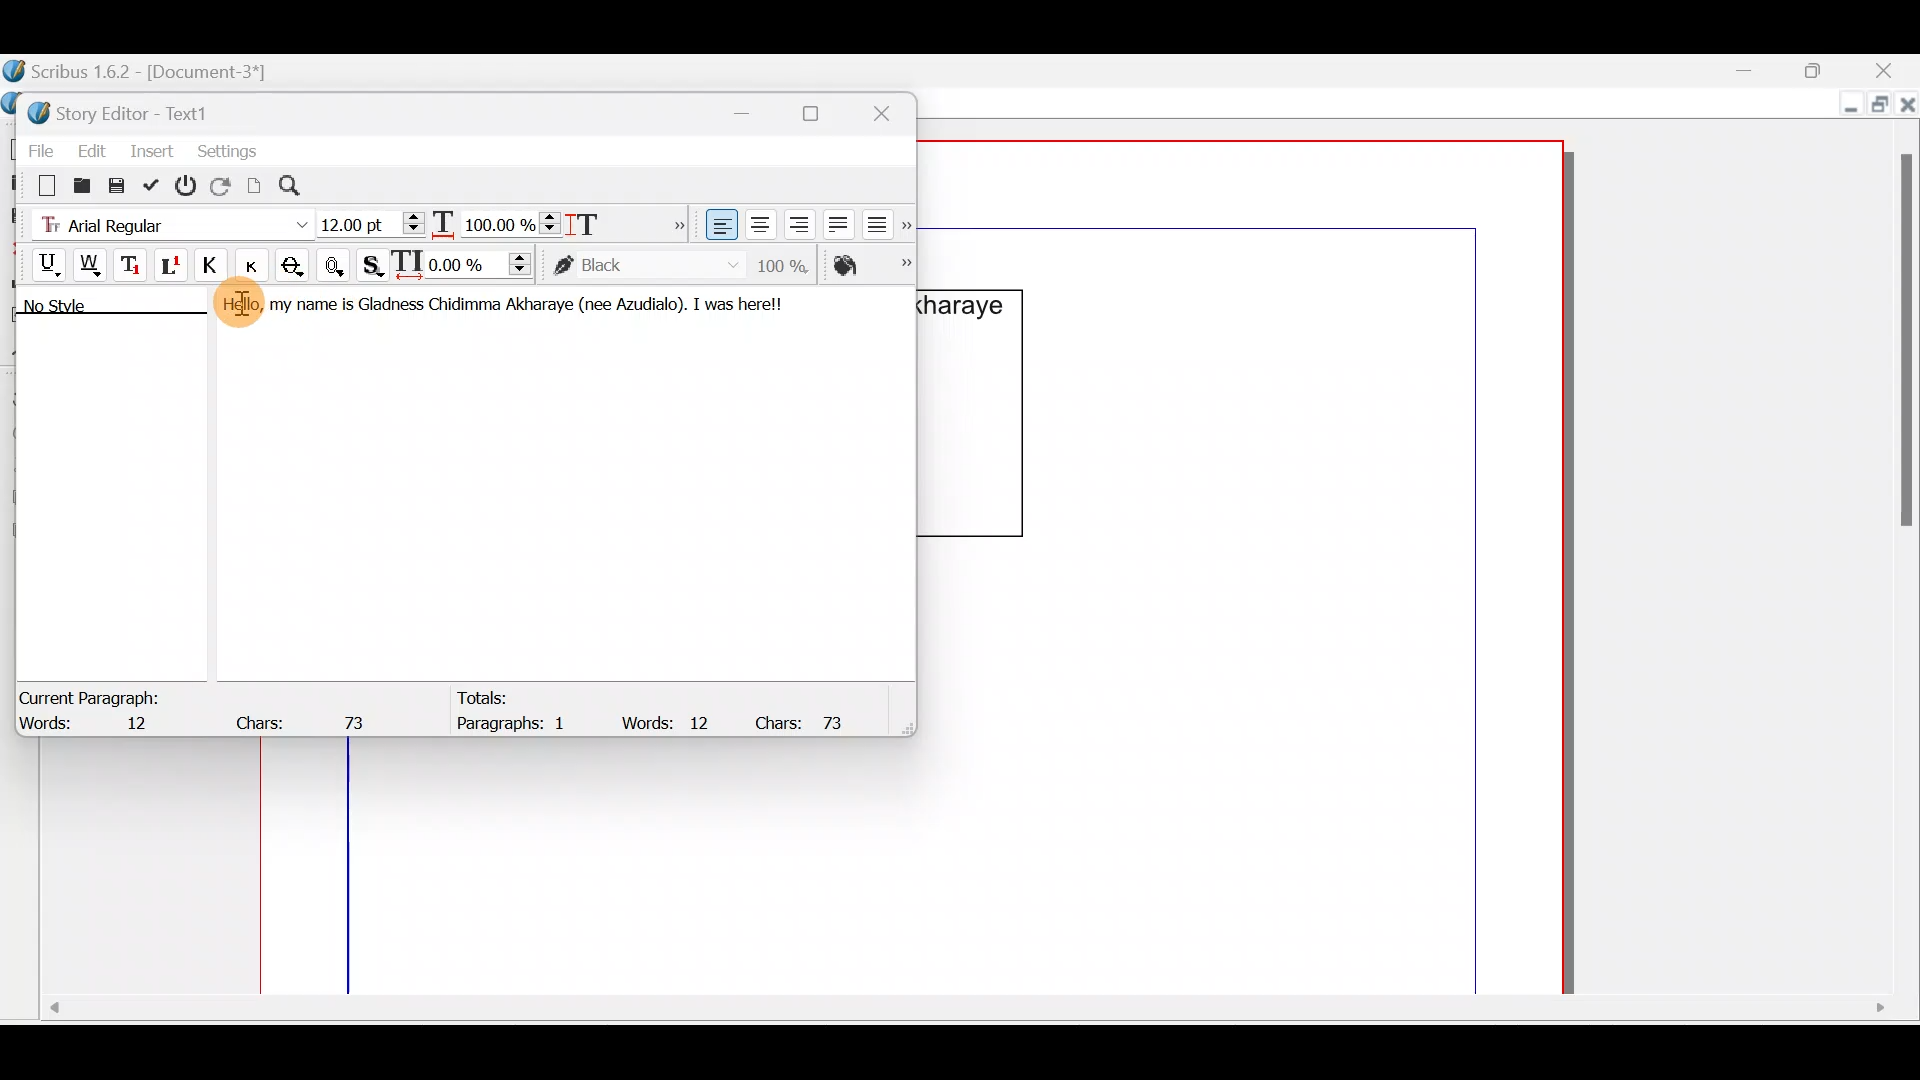 Image resolution: width=1920 pixels, height=1080 pixels. Describe the element at coordinates (257, 264) in the screenshot. I see `Small caps` at that location.